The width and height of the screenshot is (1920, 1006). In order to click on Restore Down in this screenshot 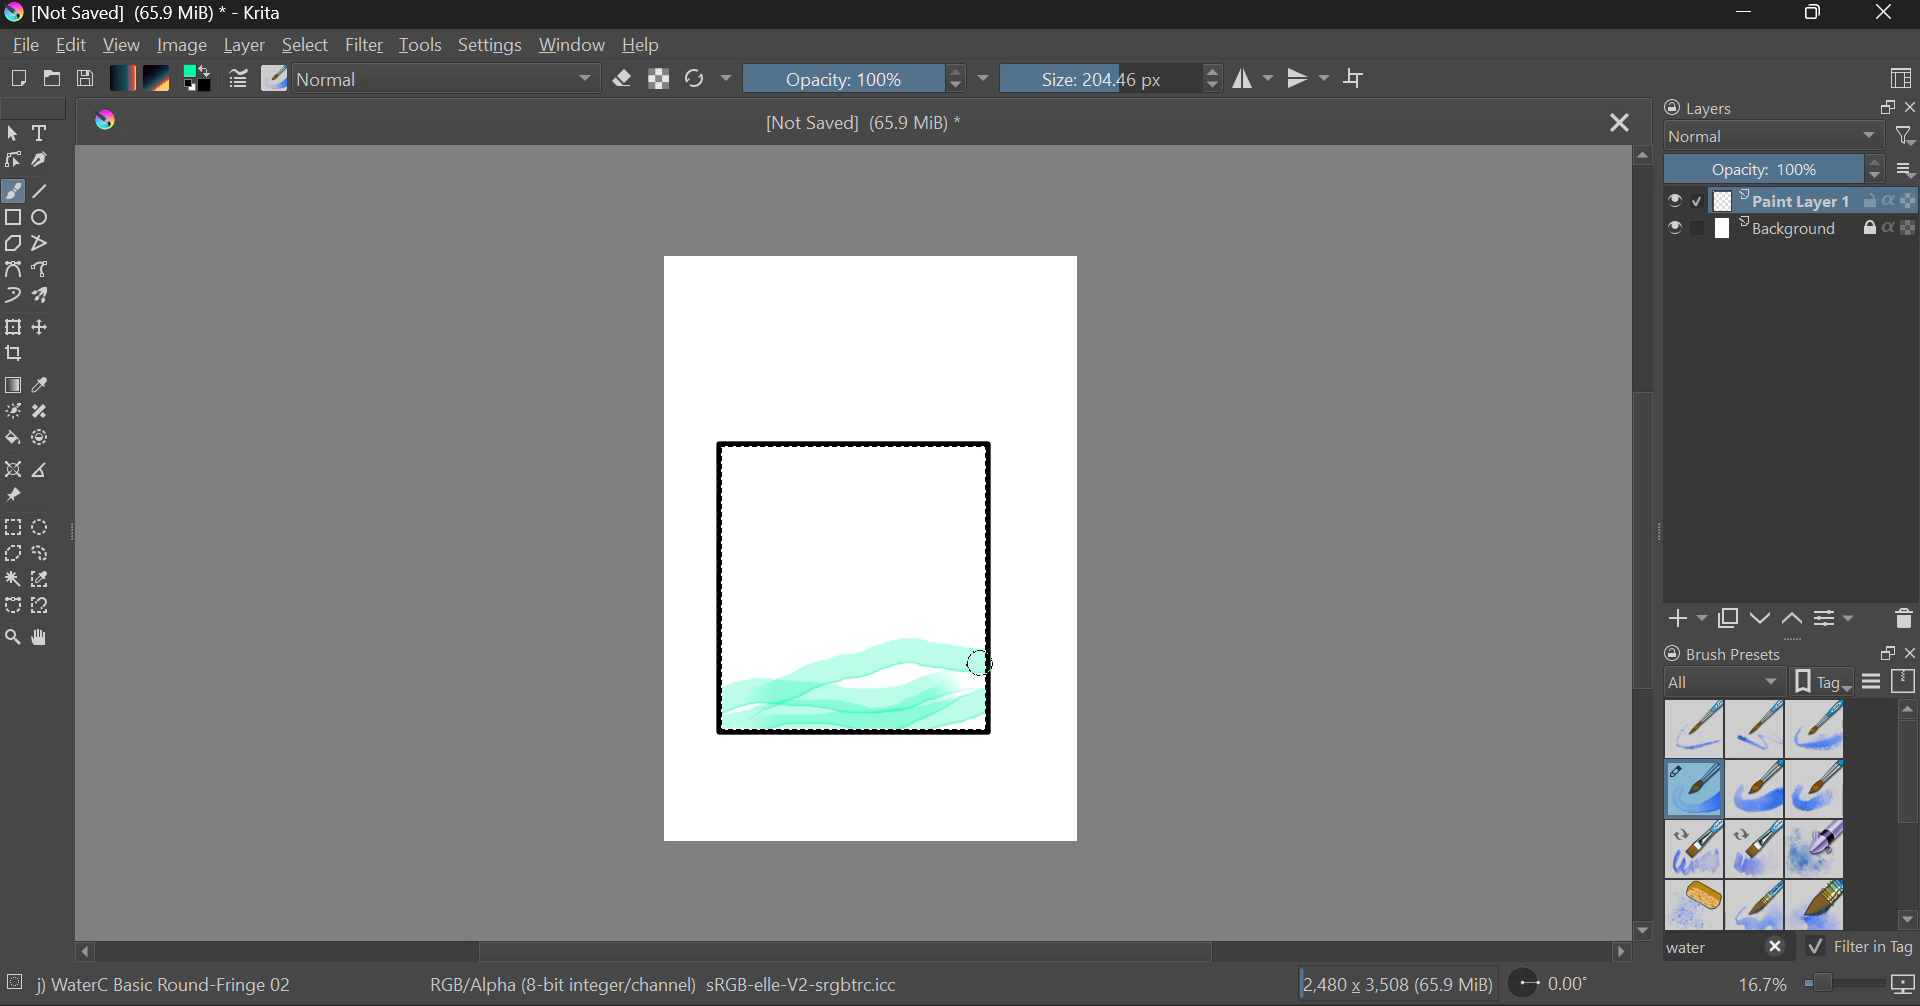, I will do `click(1751, 14)`.